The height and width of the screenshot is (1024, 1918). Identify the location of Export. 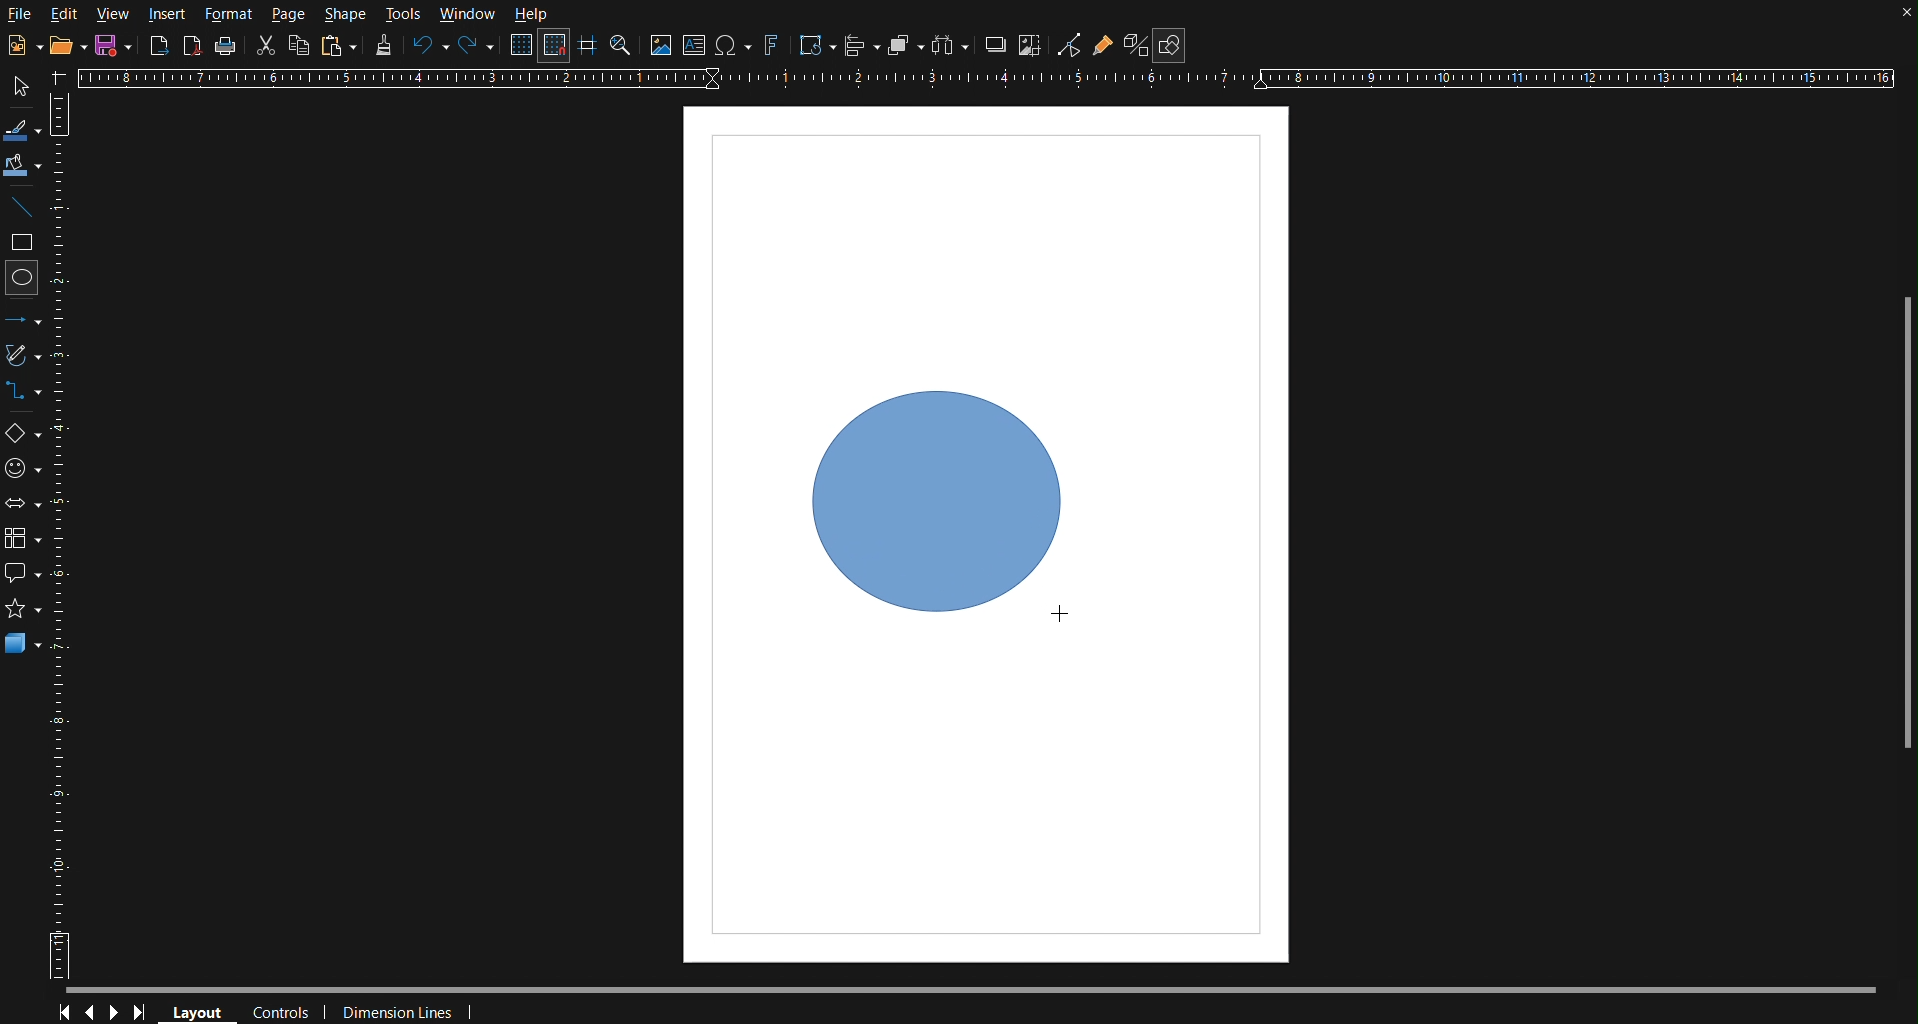
(159, 46).